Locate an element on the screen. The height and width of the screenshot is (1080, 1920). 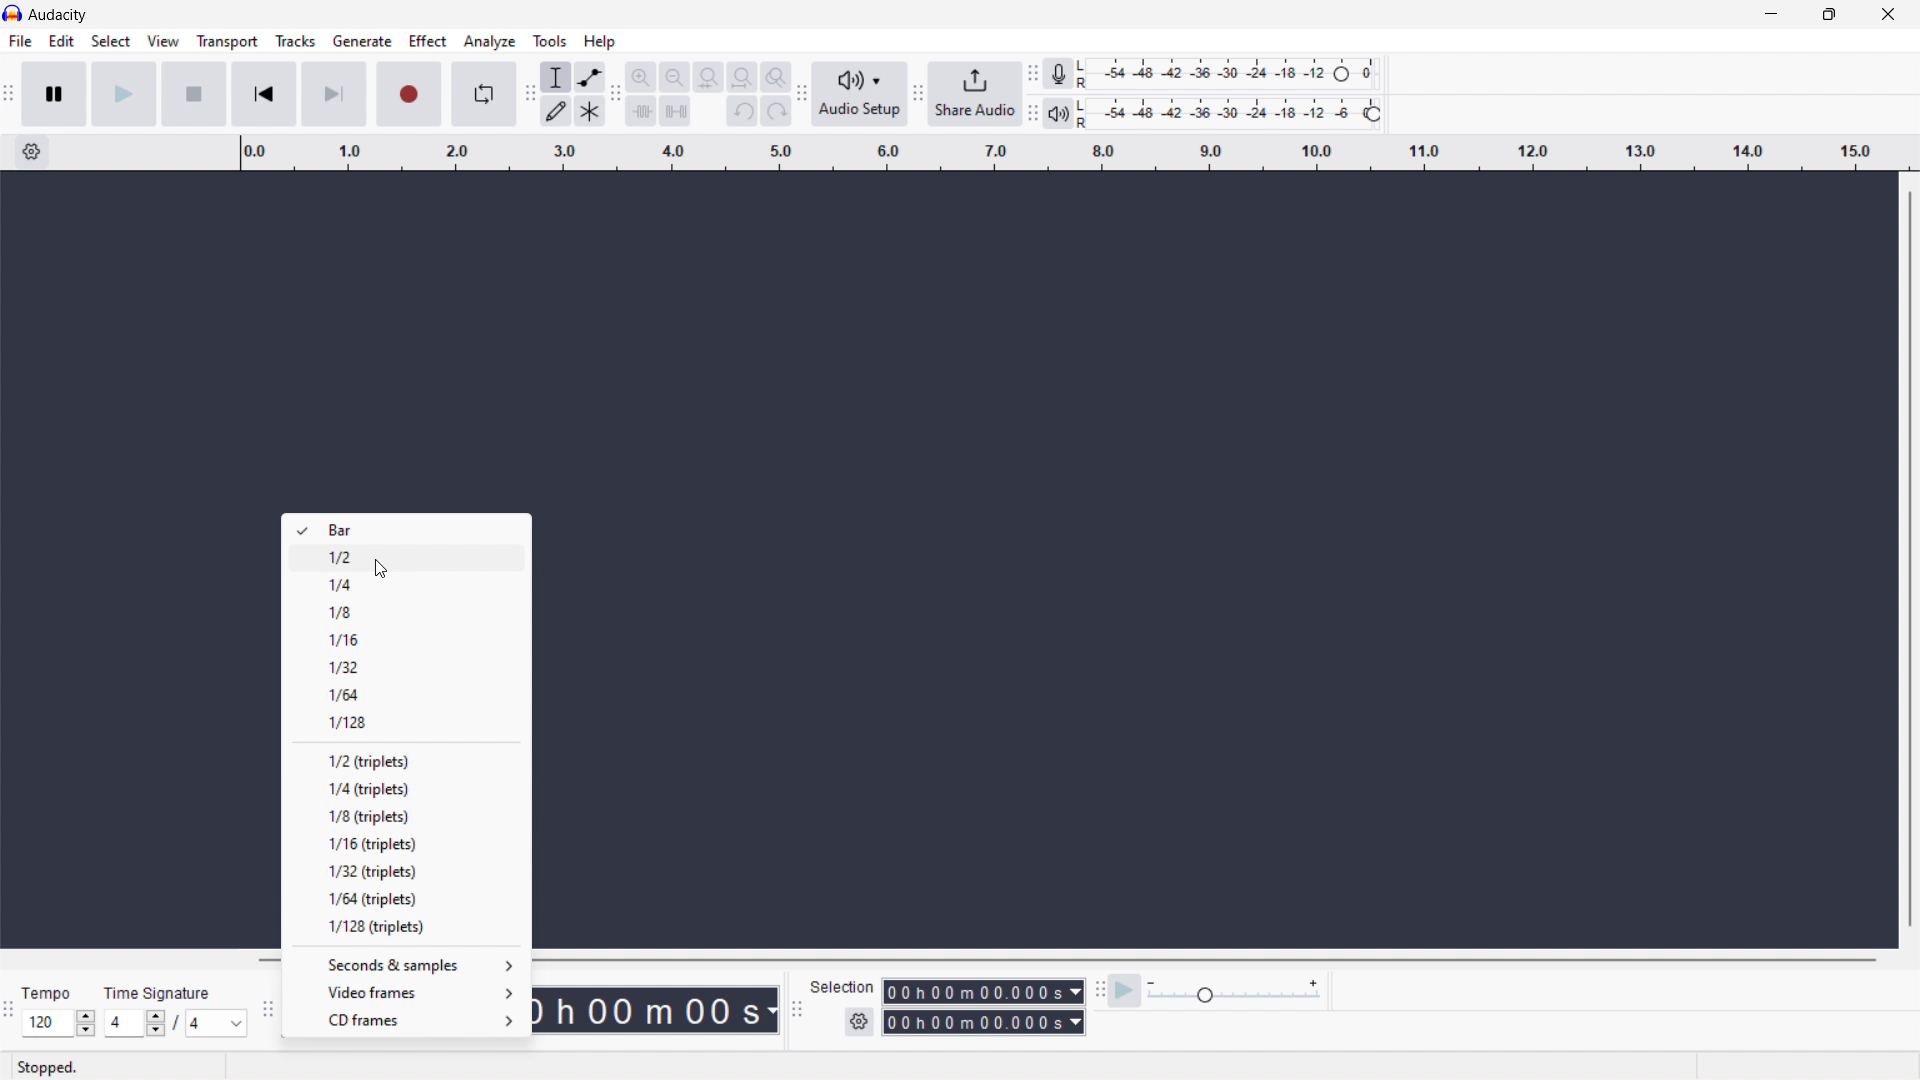
time signature is located at coordinates (175, 1023).